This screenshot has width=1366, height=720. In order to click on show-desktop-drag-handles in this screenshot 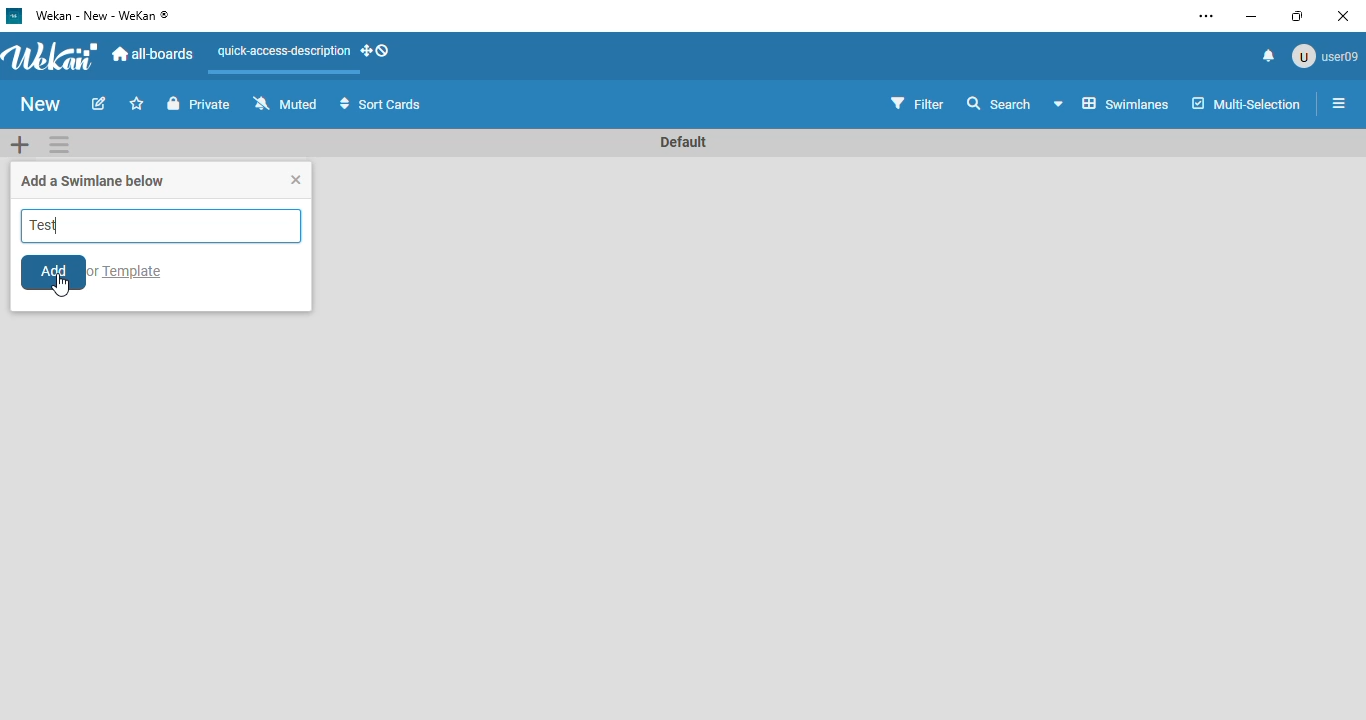, I will do `click(375, 51)`.